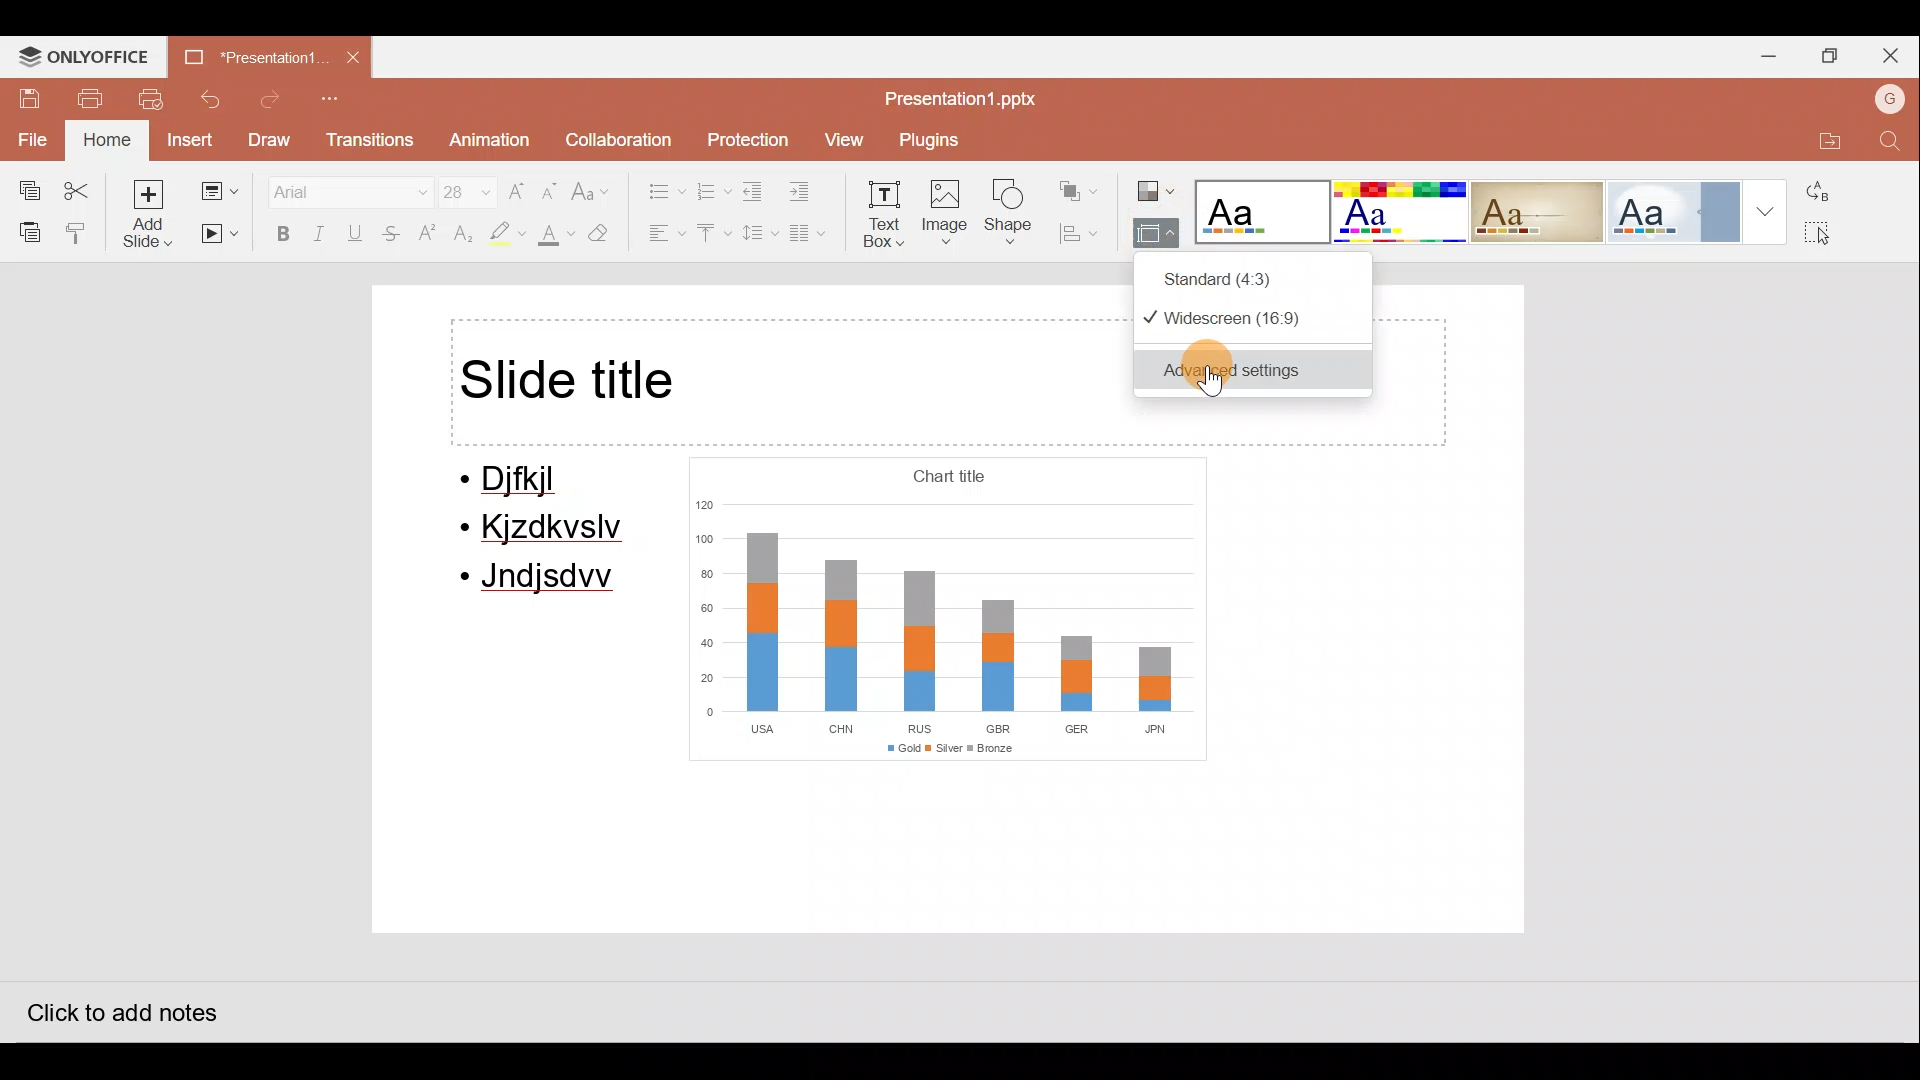  I want to click on Find, so click(1890, 142).